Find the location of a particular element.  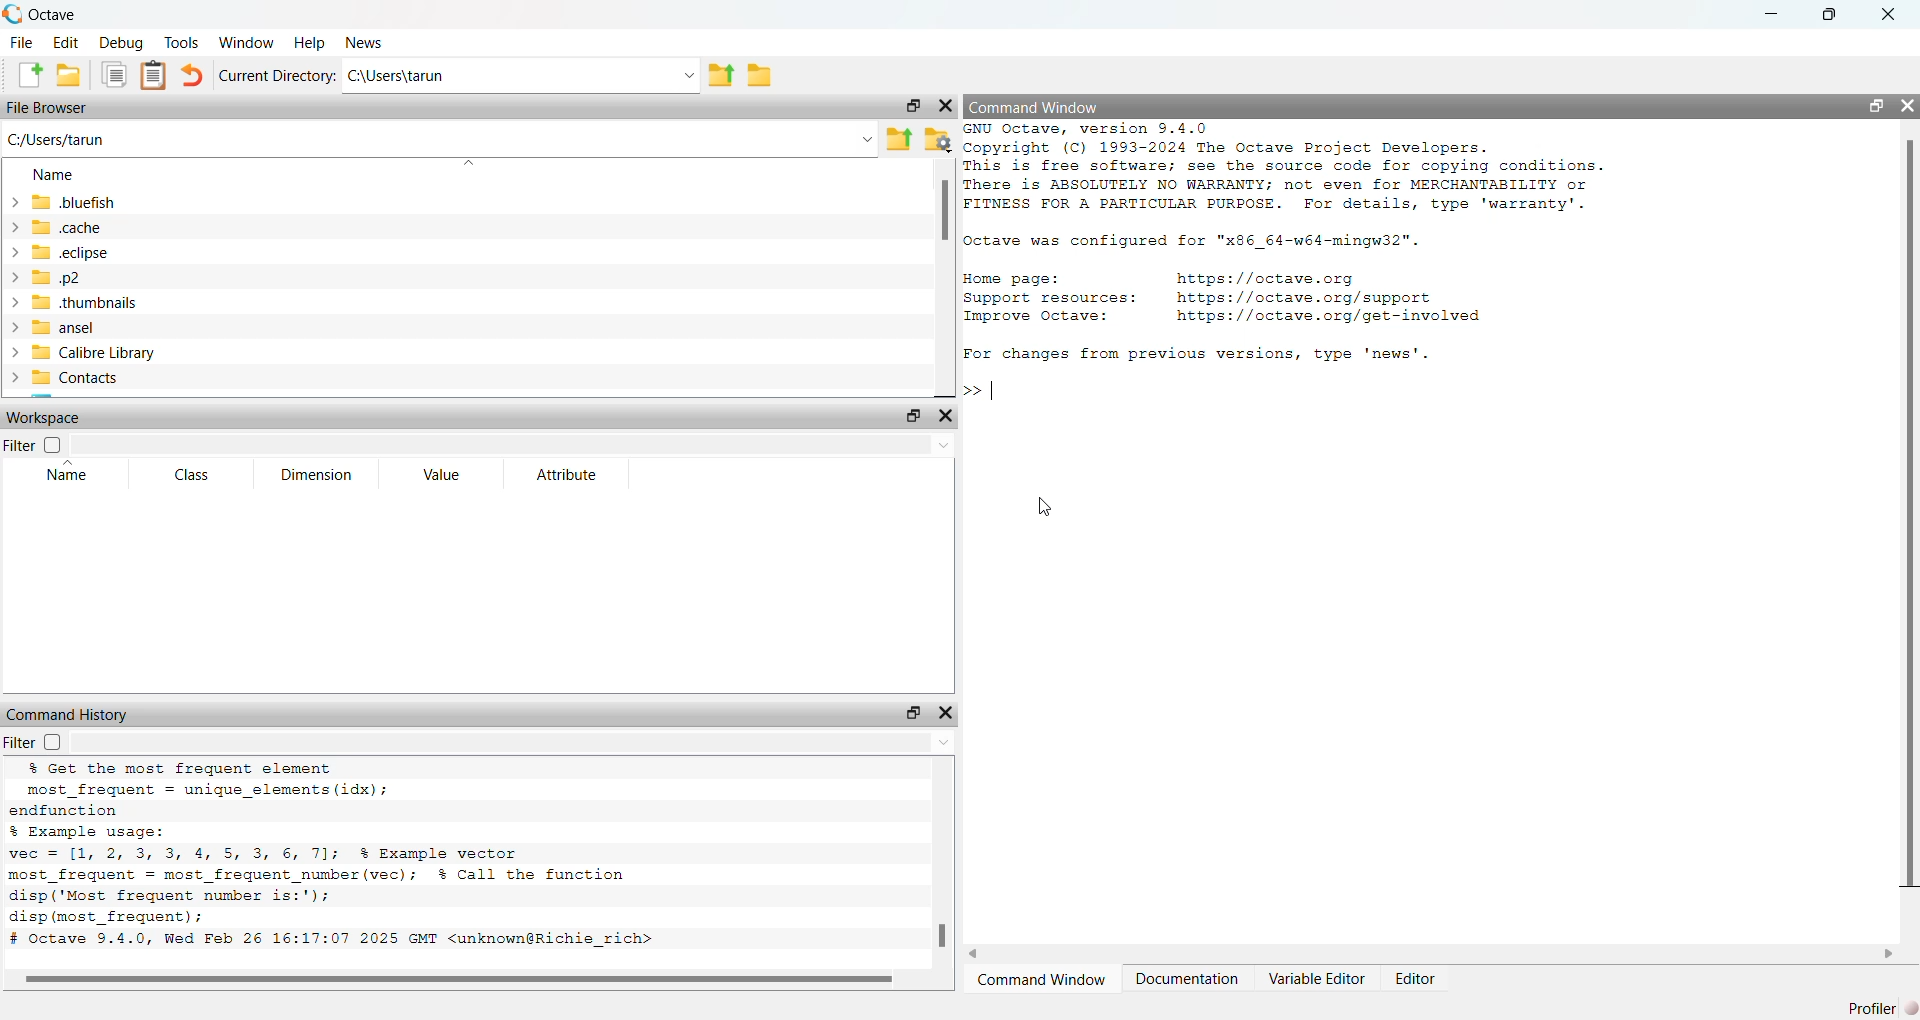

Undock Widget is located at coordinates (913, 106).